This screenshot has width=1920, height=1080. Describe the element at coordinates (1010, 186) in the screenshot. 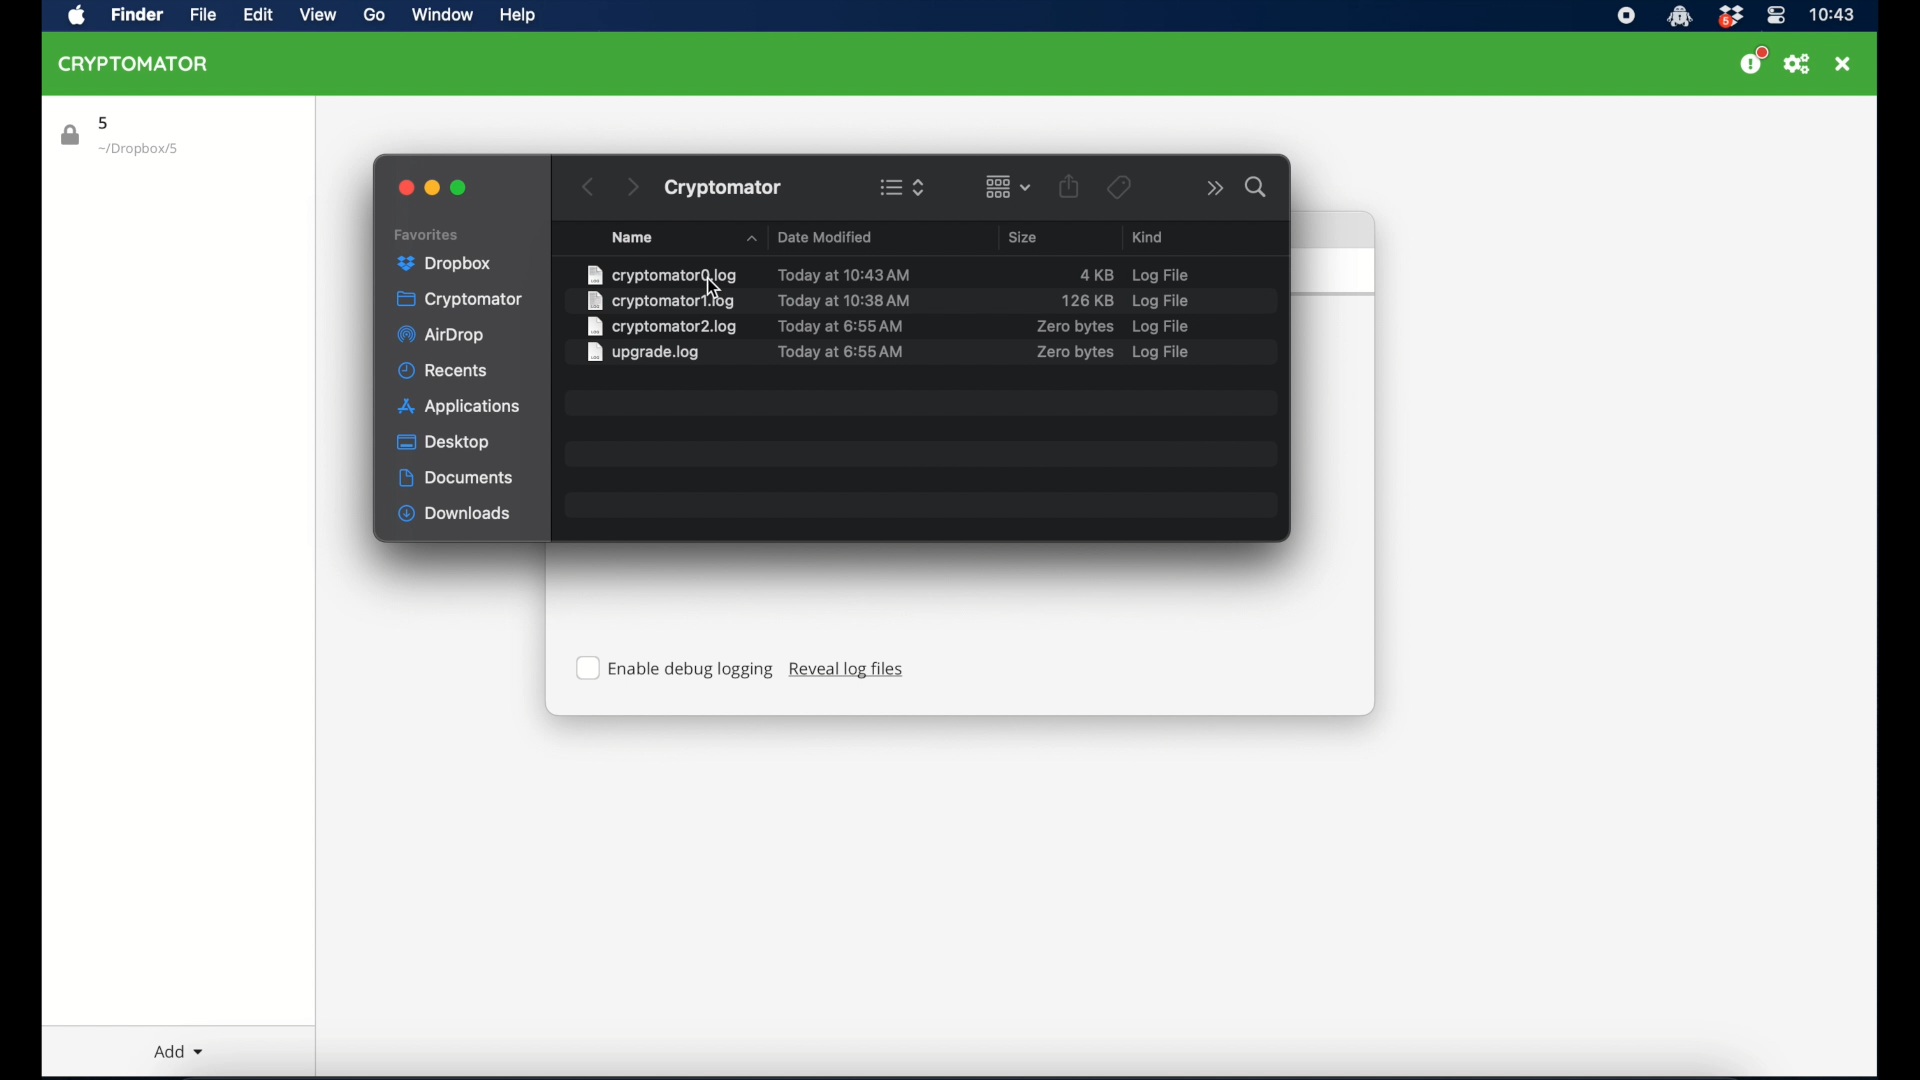

I see `change item grouping` at that location.